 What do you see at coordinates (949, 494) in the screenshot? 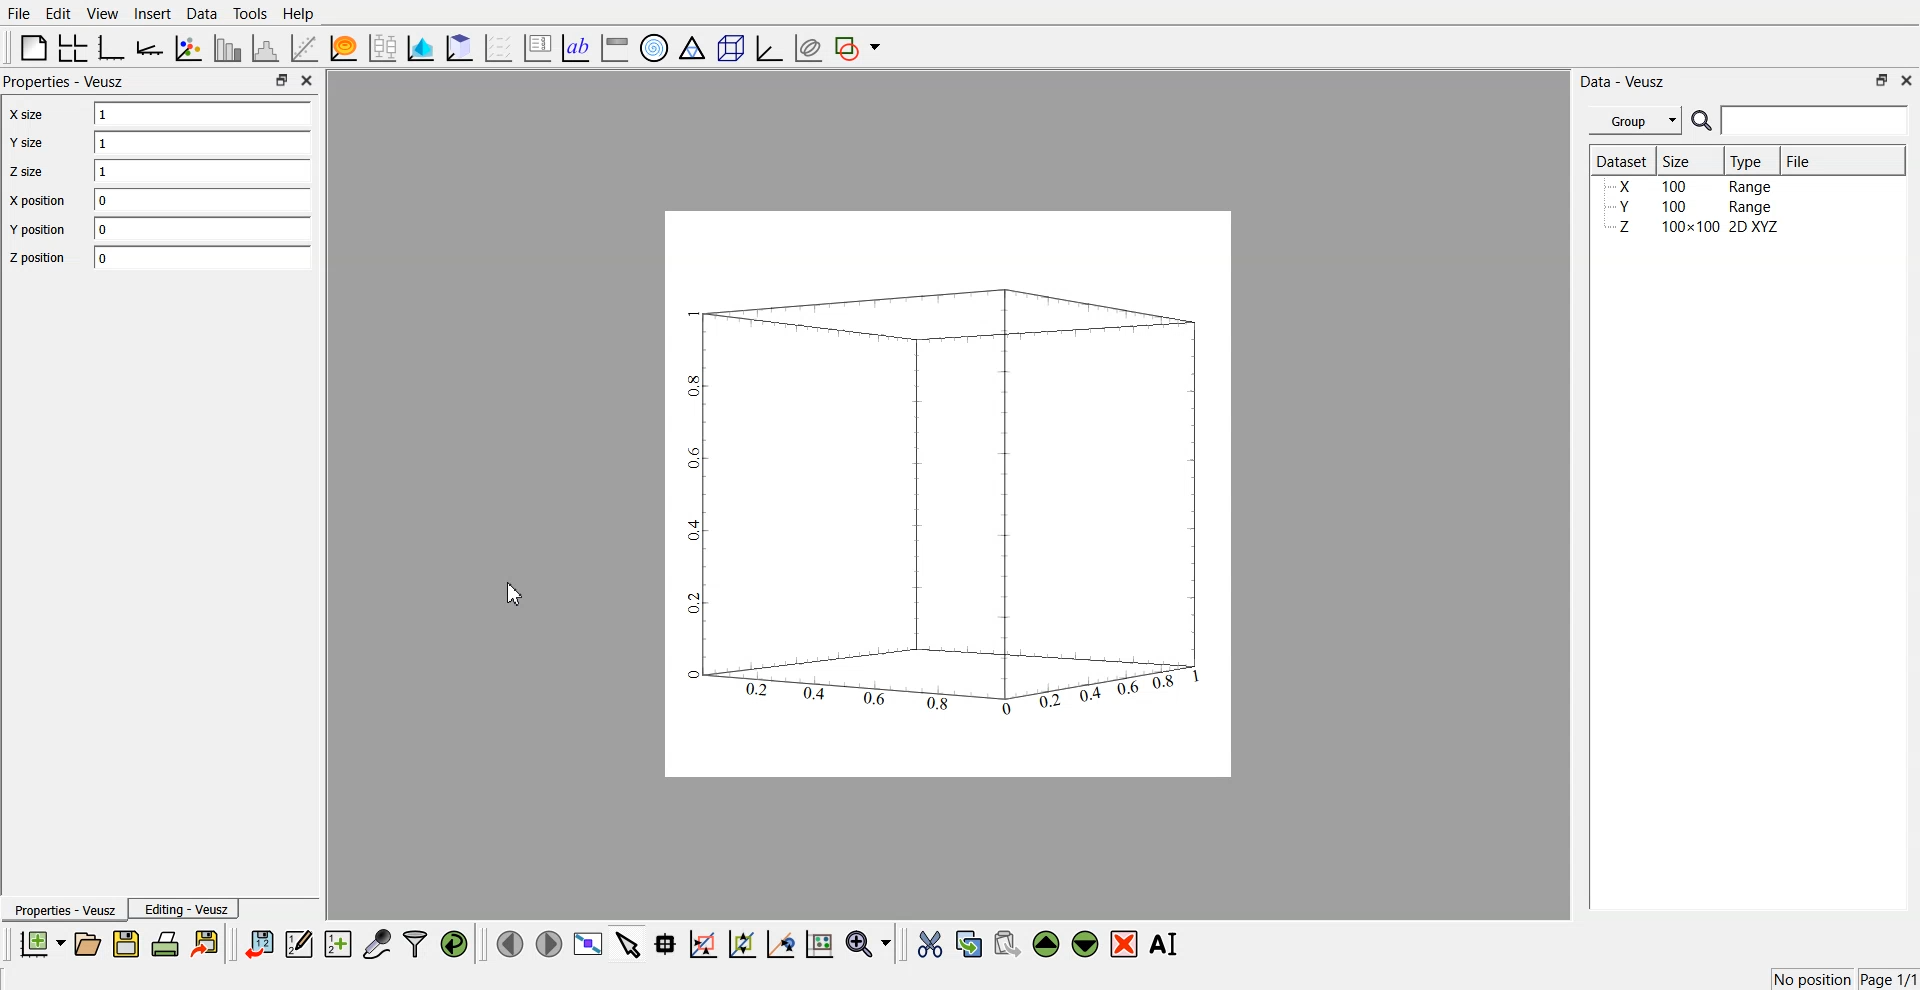
I see `Preview window` at bounding box center [949, 494].